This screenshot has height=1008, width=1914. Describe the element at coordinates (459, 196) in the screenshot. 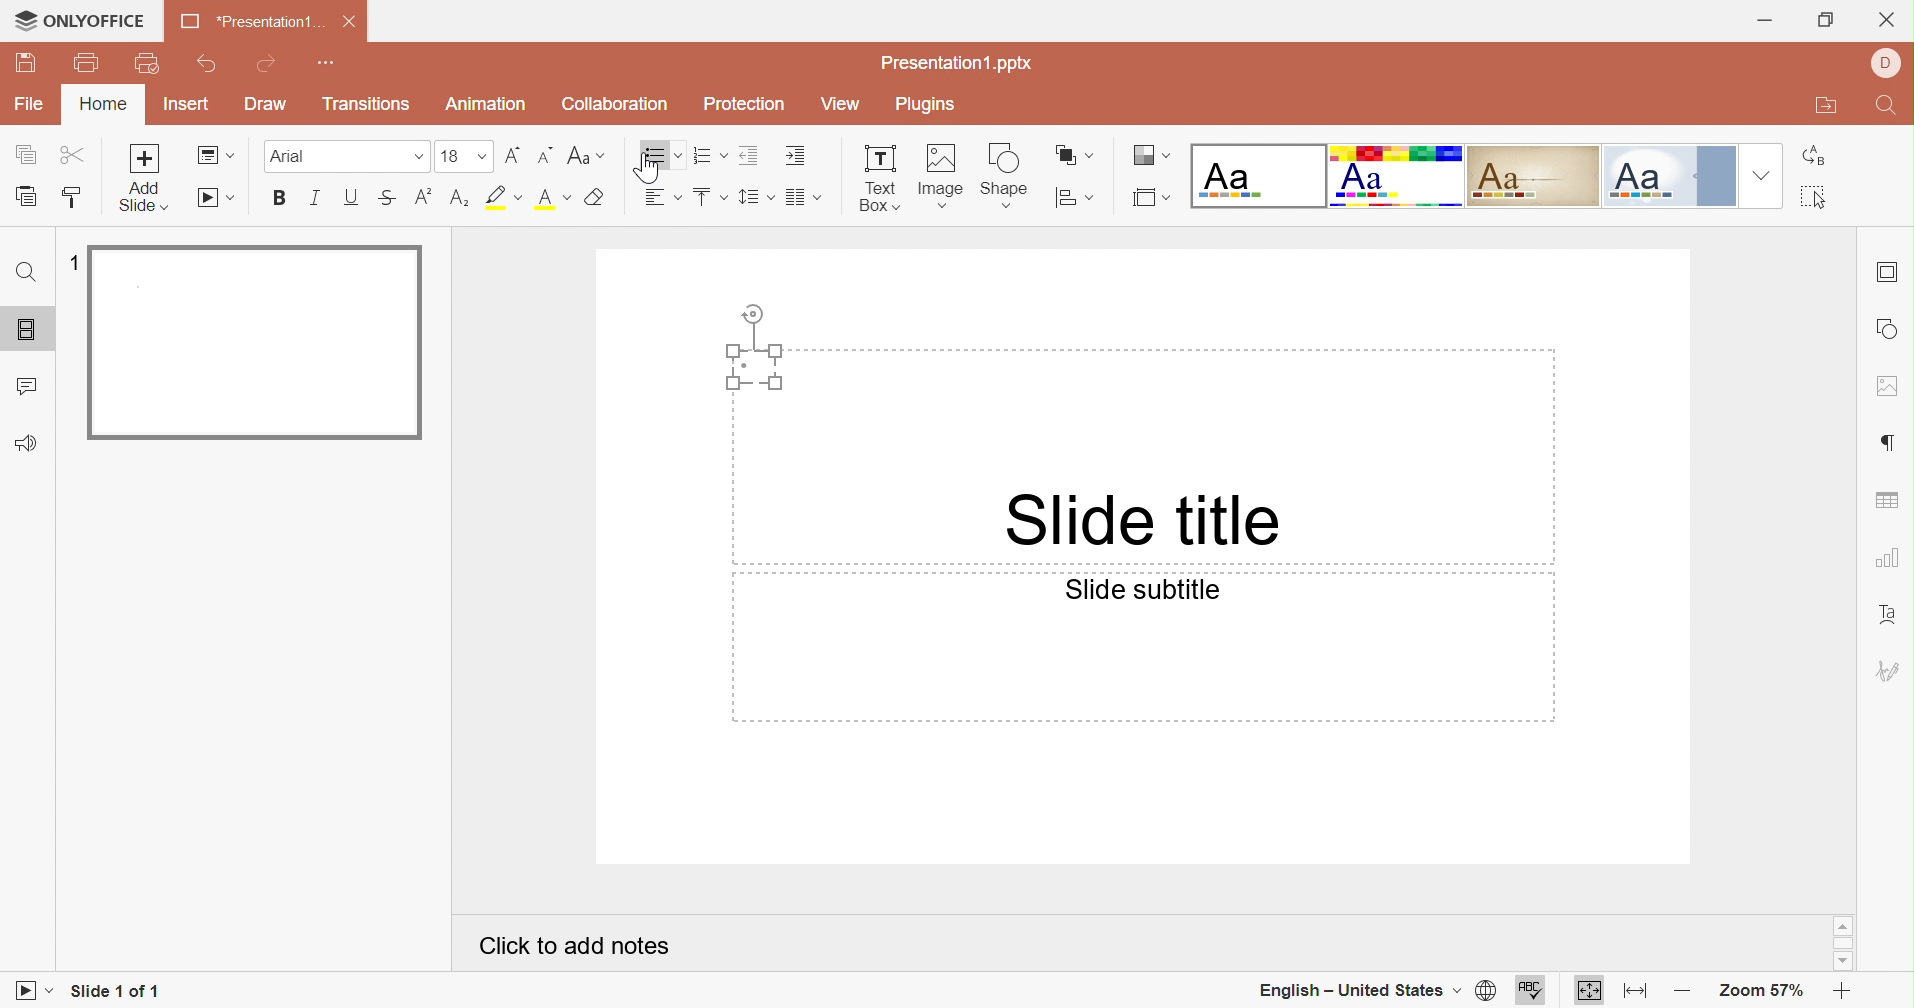

I see `Subscript` at that location.